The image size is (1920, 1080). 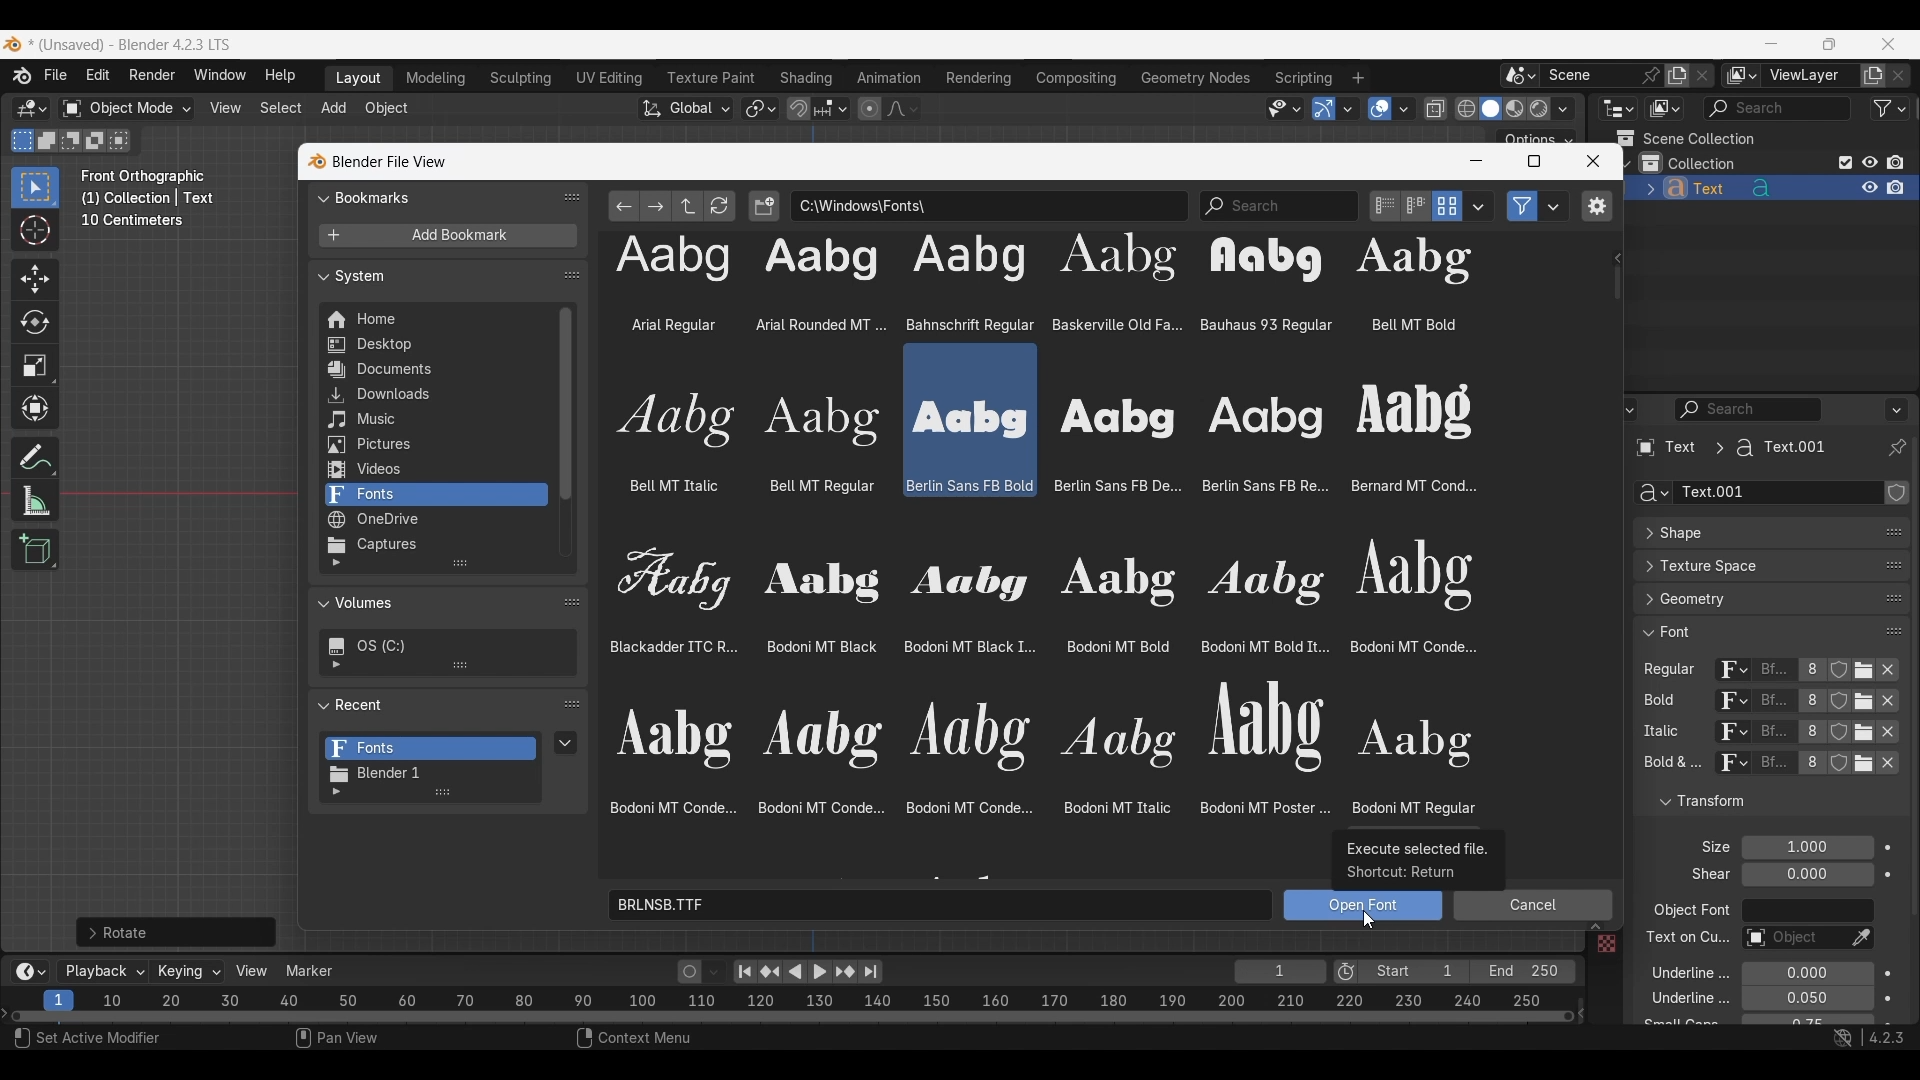 I want to click on Toggle region, so click(x=1596, y=206).